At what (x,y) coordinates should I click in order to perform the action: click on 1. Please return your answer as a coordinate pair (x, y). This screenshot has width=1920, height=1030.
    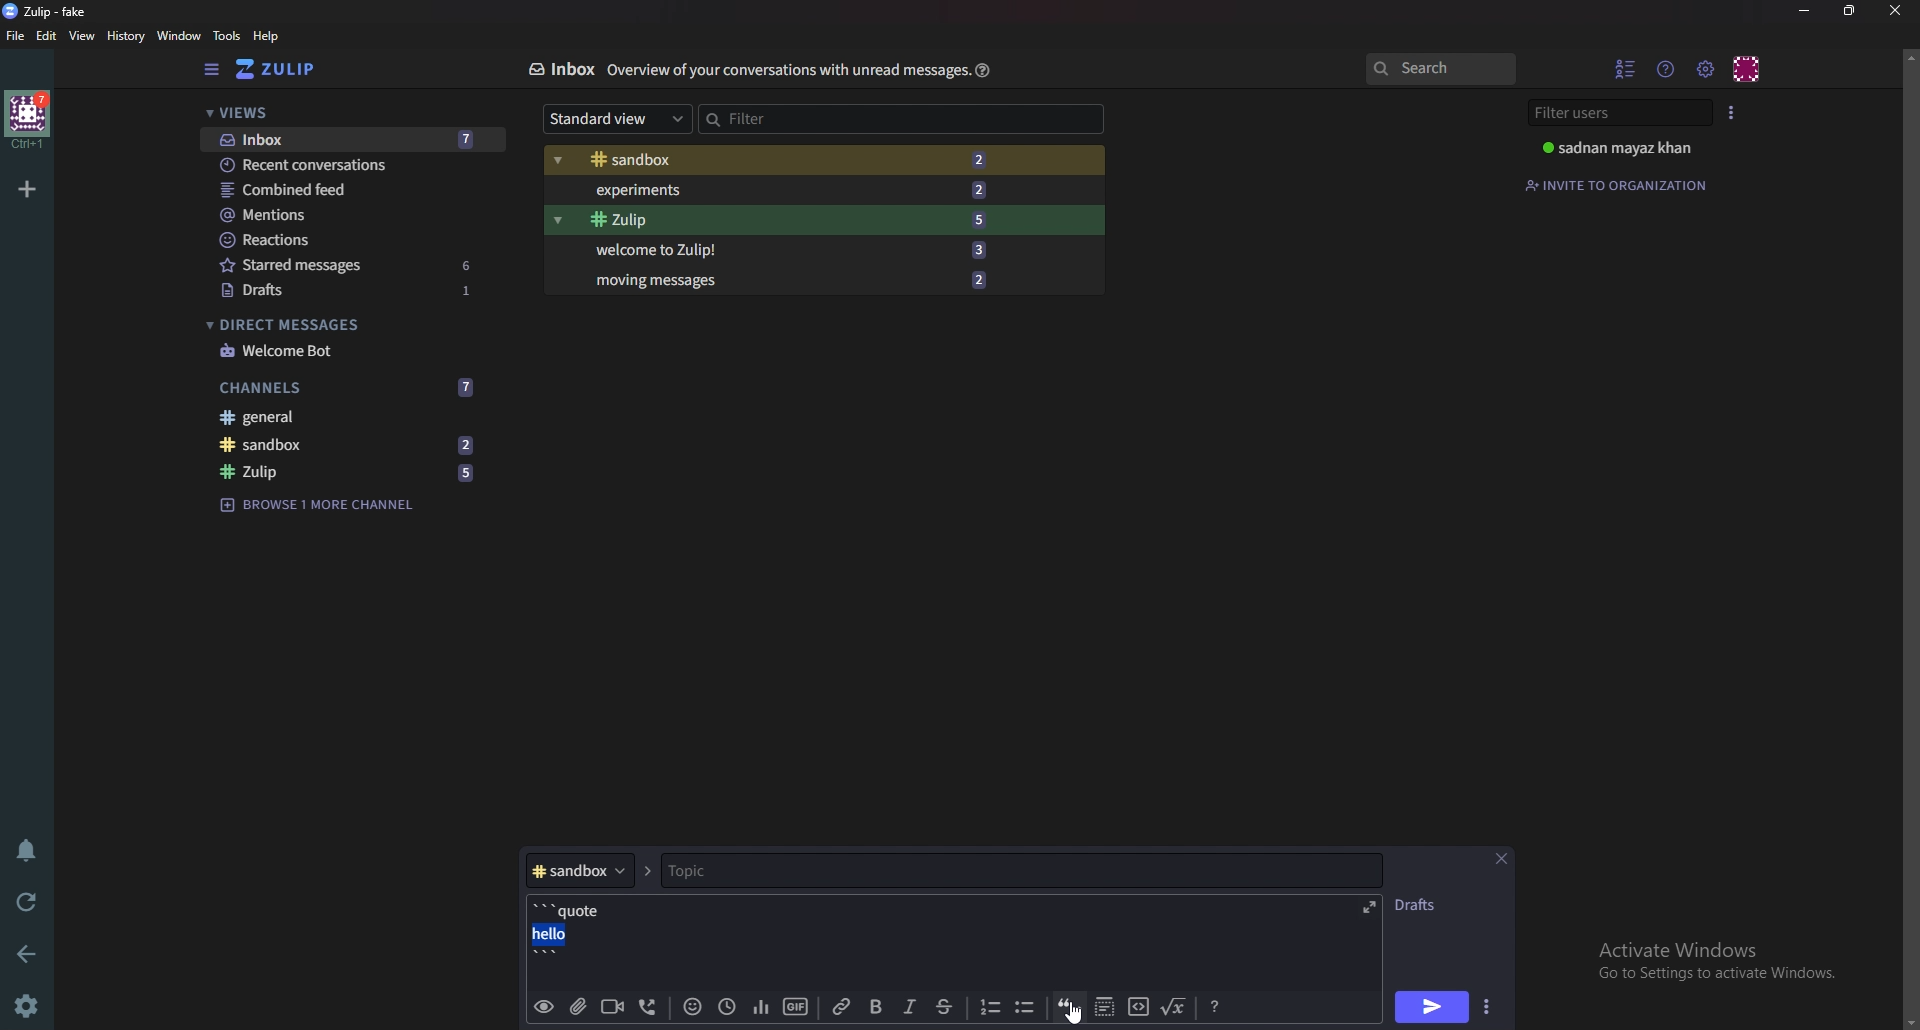
    Looking at the image, I should click on (479, 296).